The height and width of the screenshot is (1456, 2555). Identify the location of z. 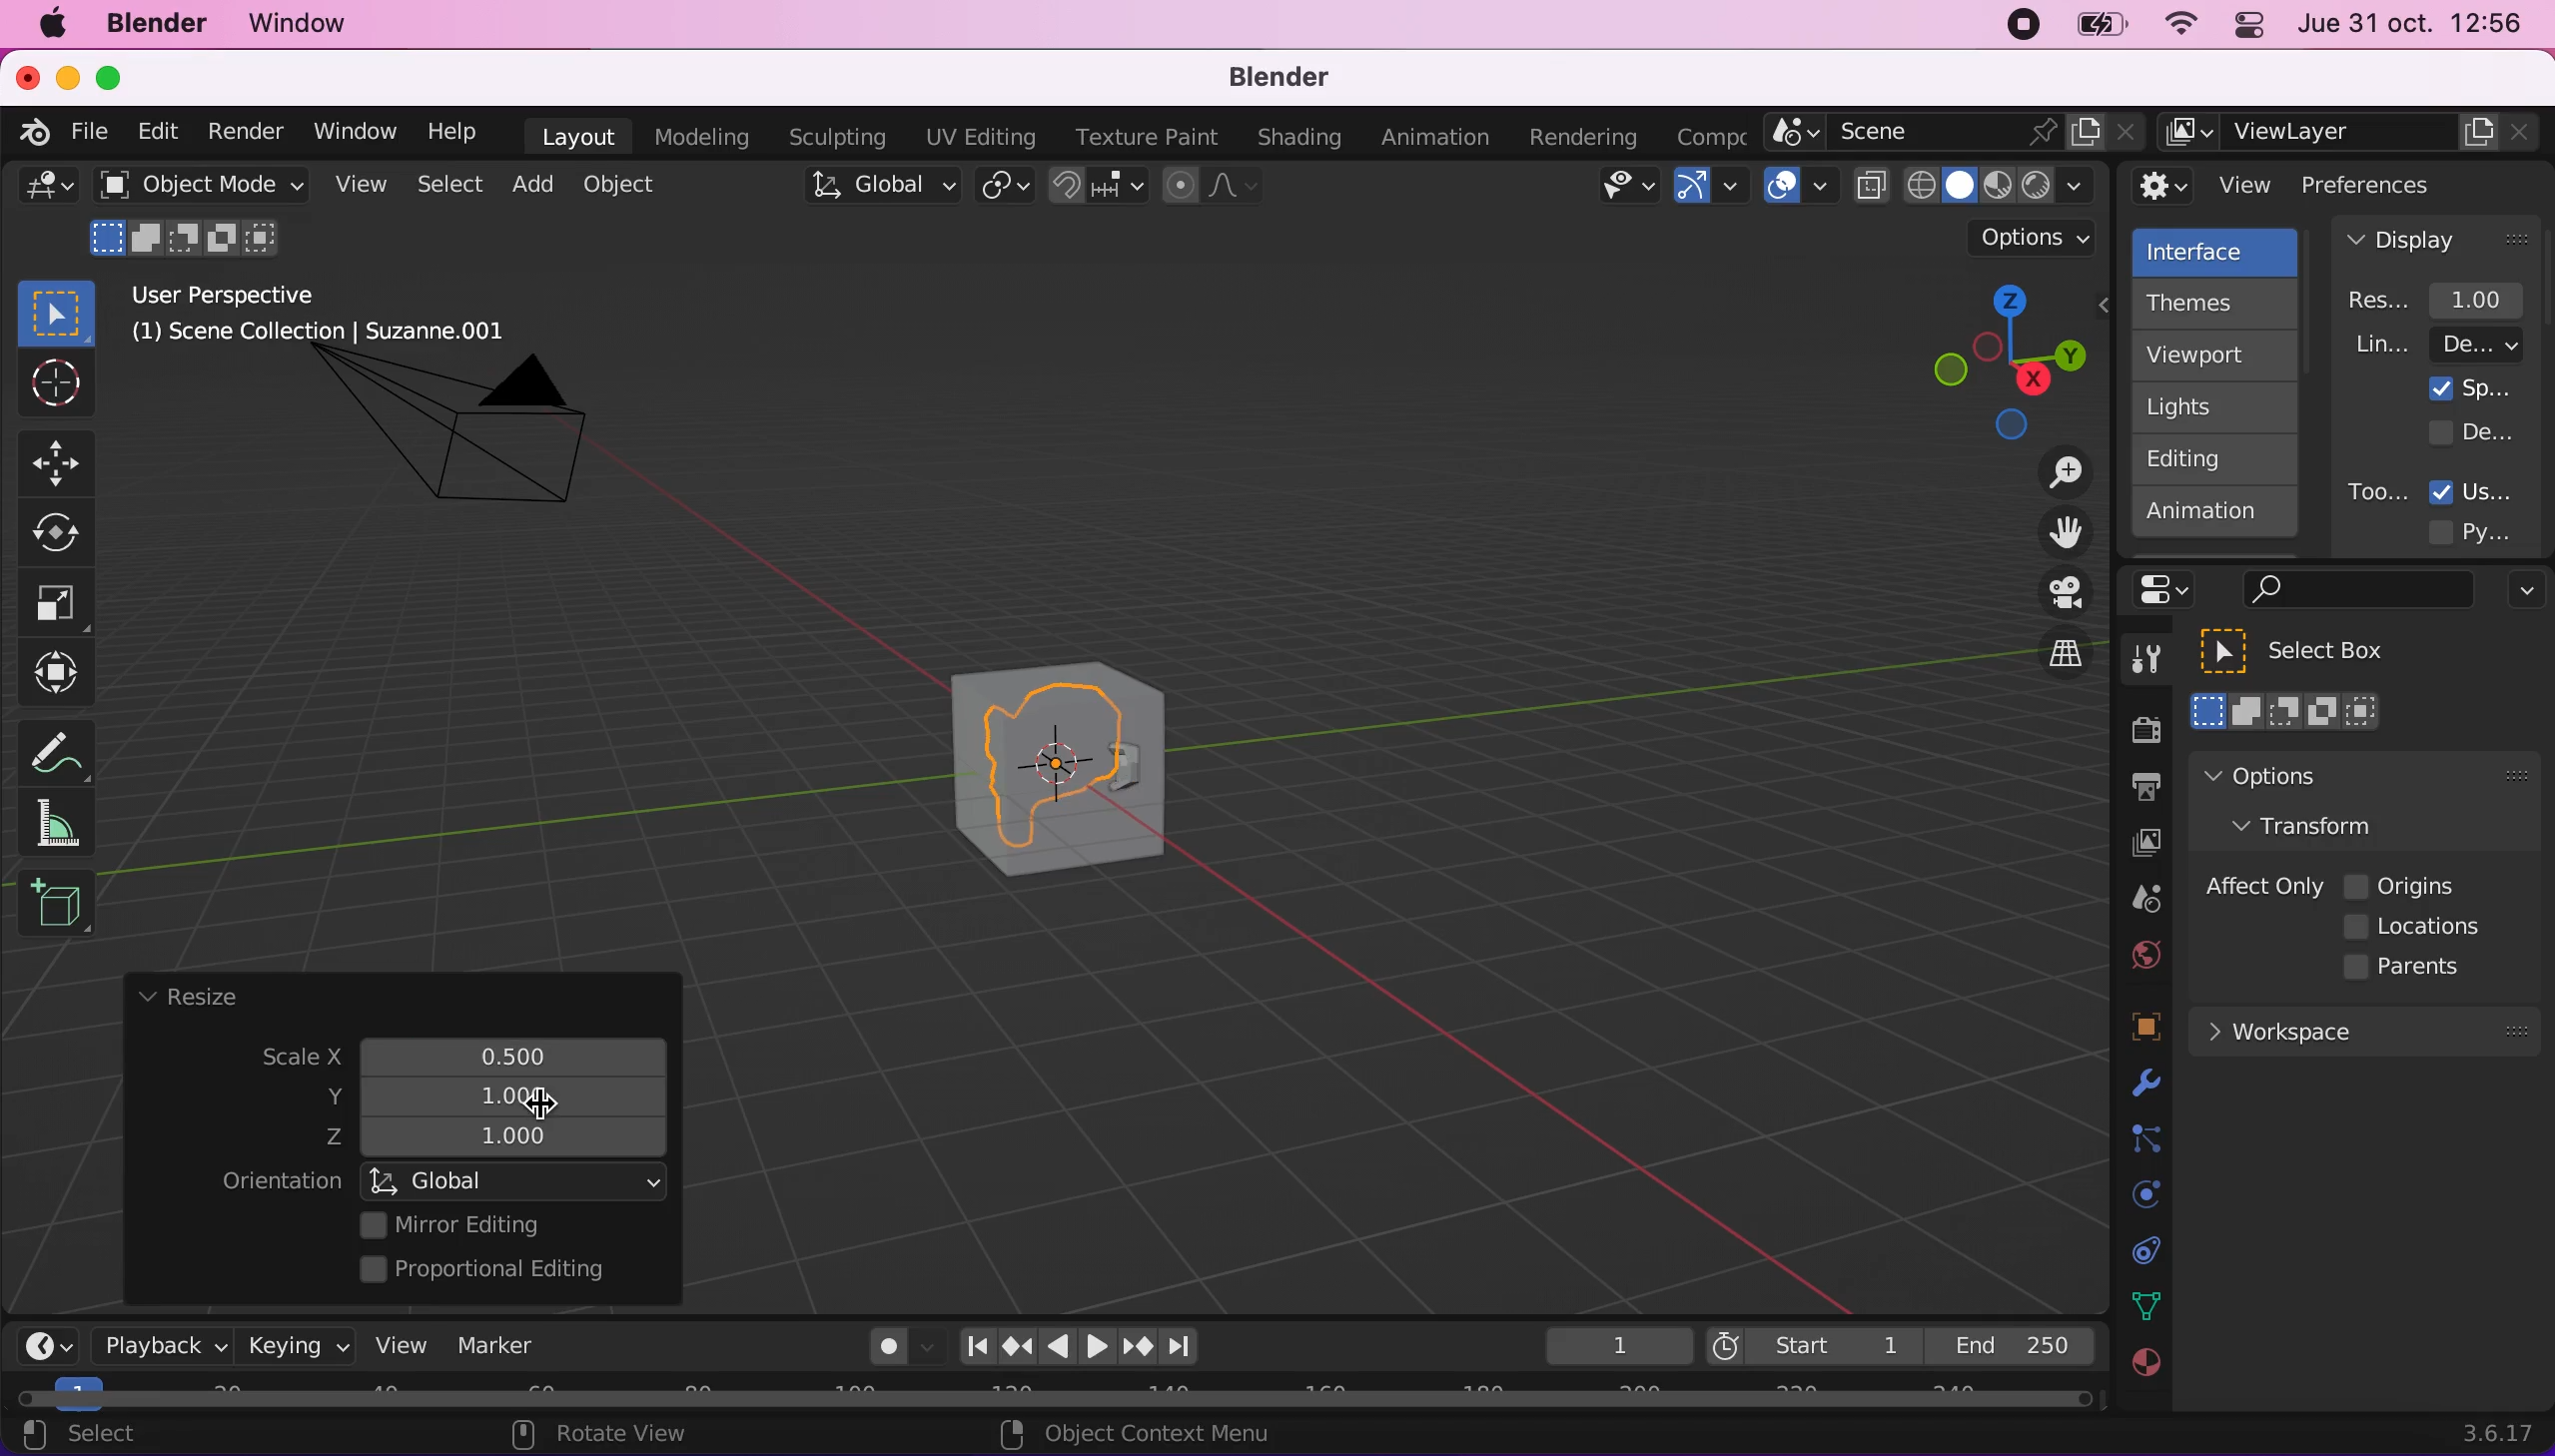
(503, 1139).